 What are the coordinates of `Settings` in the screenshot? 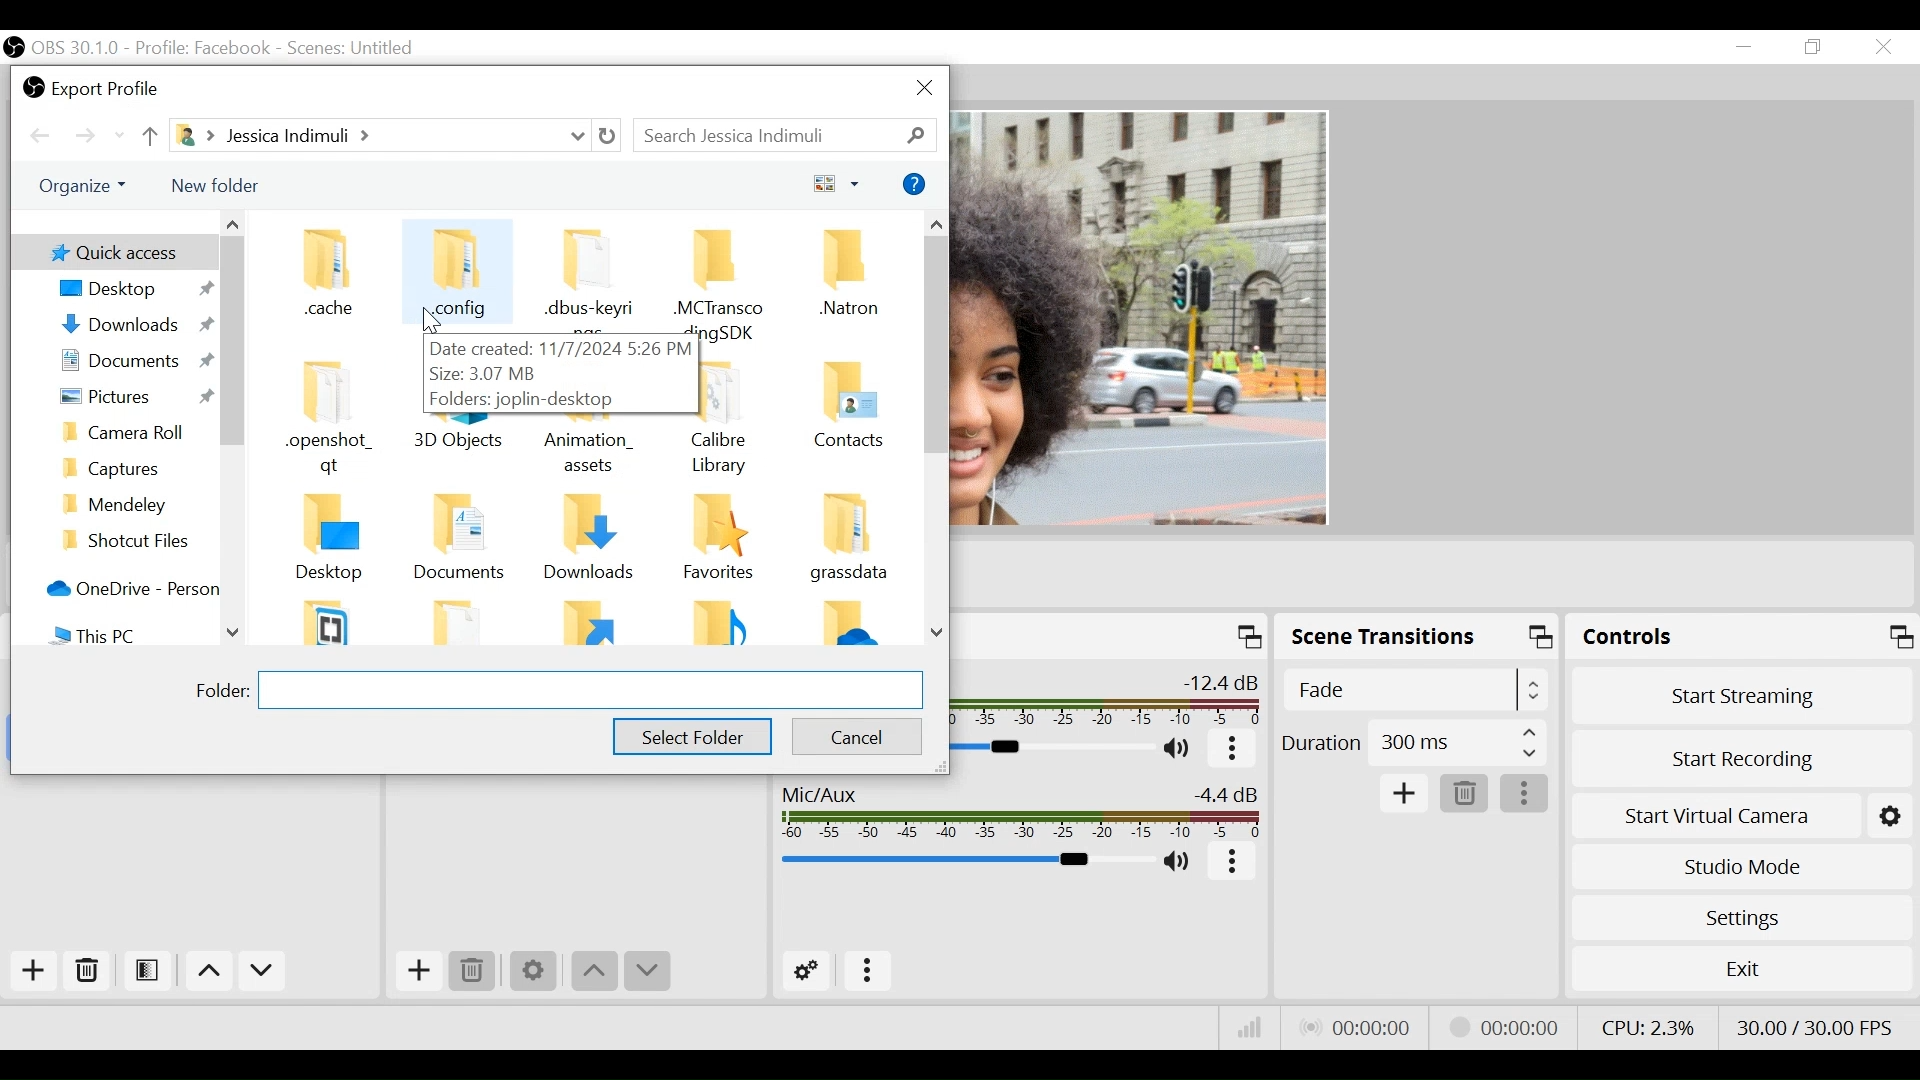 It's located at (535, 973).